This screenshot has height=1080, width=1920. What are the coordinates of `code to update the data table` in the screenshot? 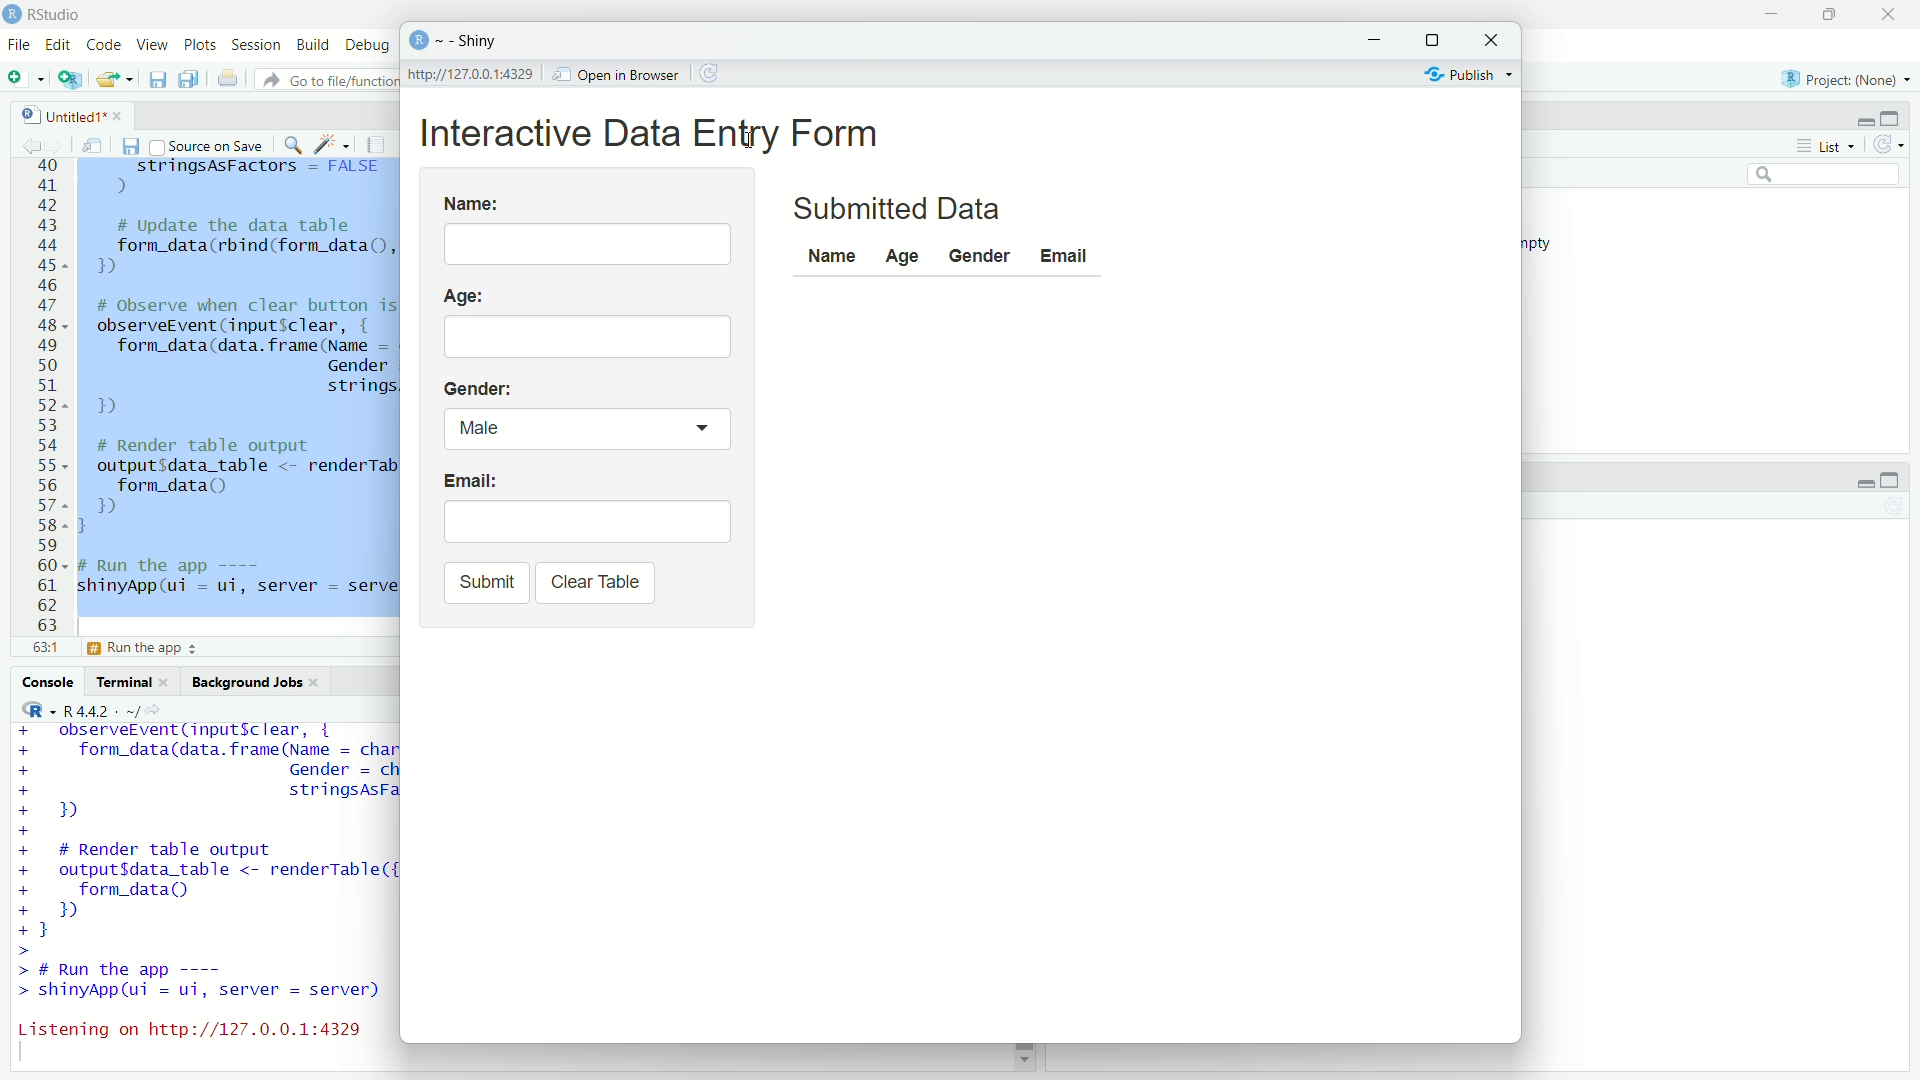 It's located at (239, 248).